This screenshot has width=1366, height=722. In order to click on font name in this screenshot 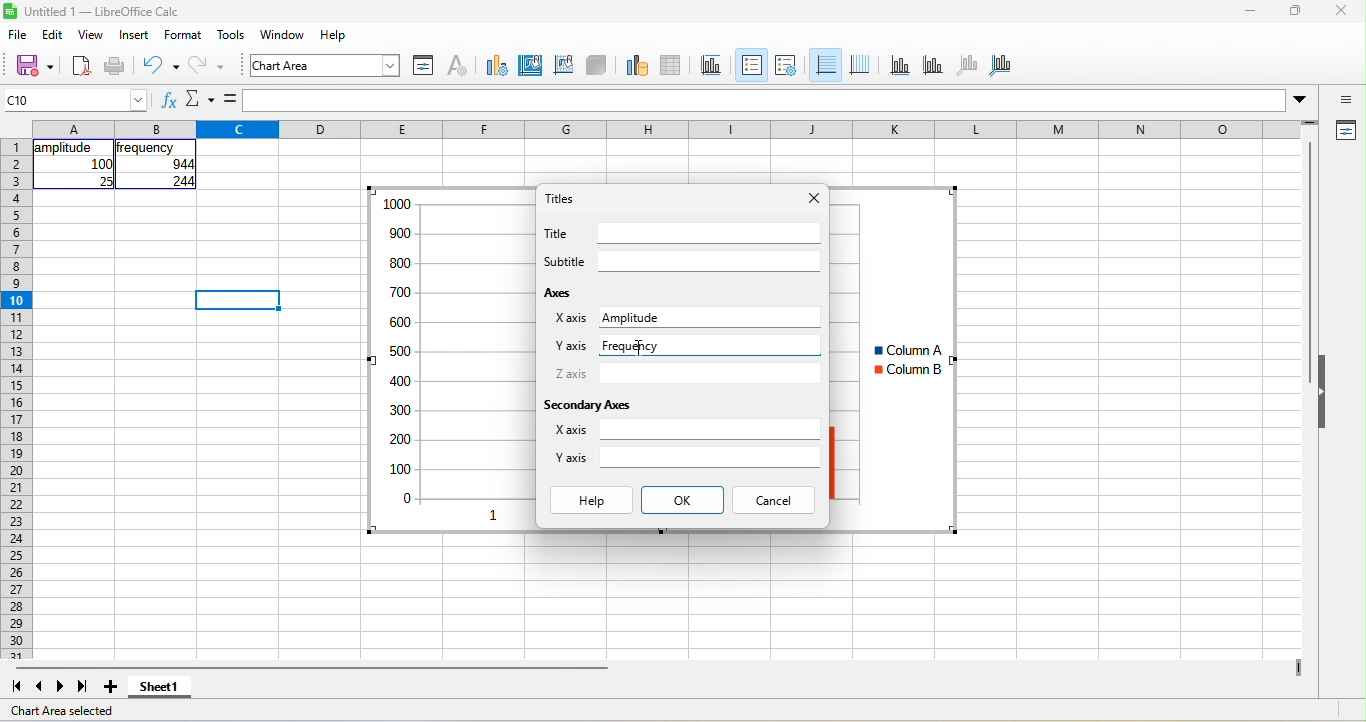, I will do `click(325, 65)`.